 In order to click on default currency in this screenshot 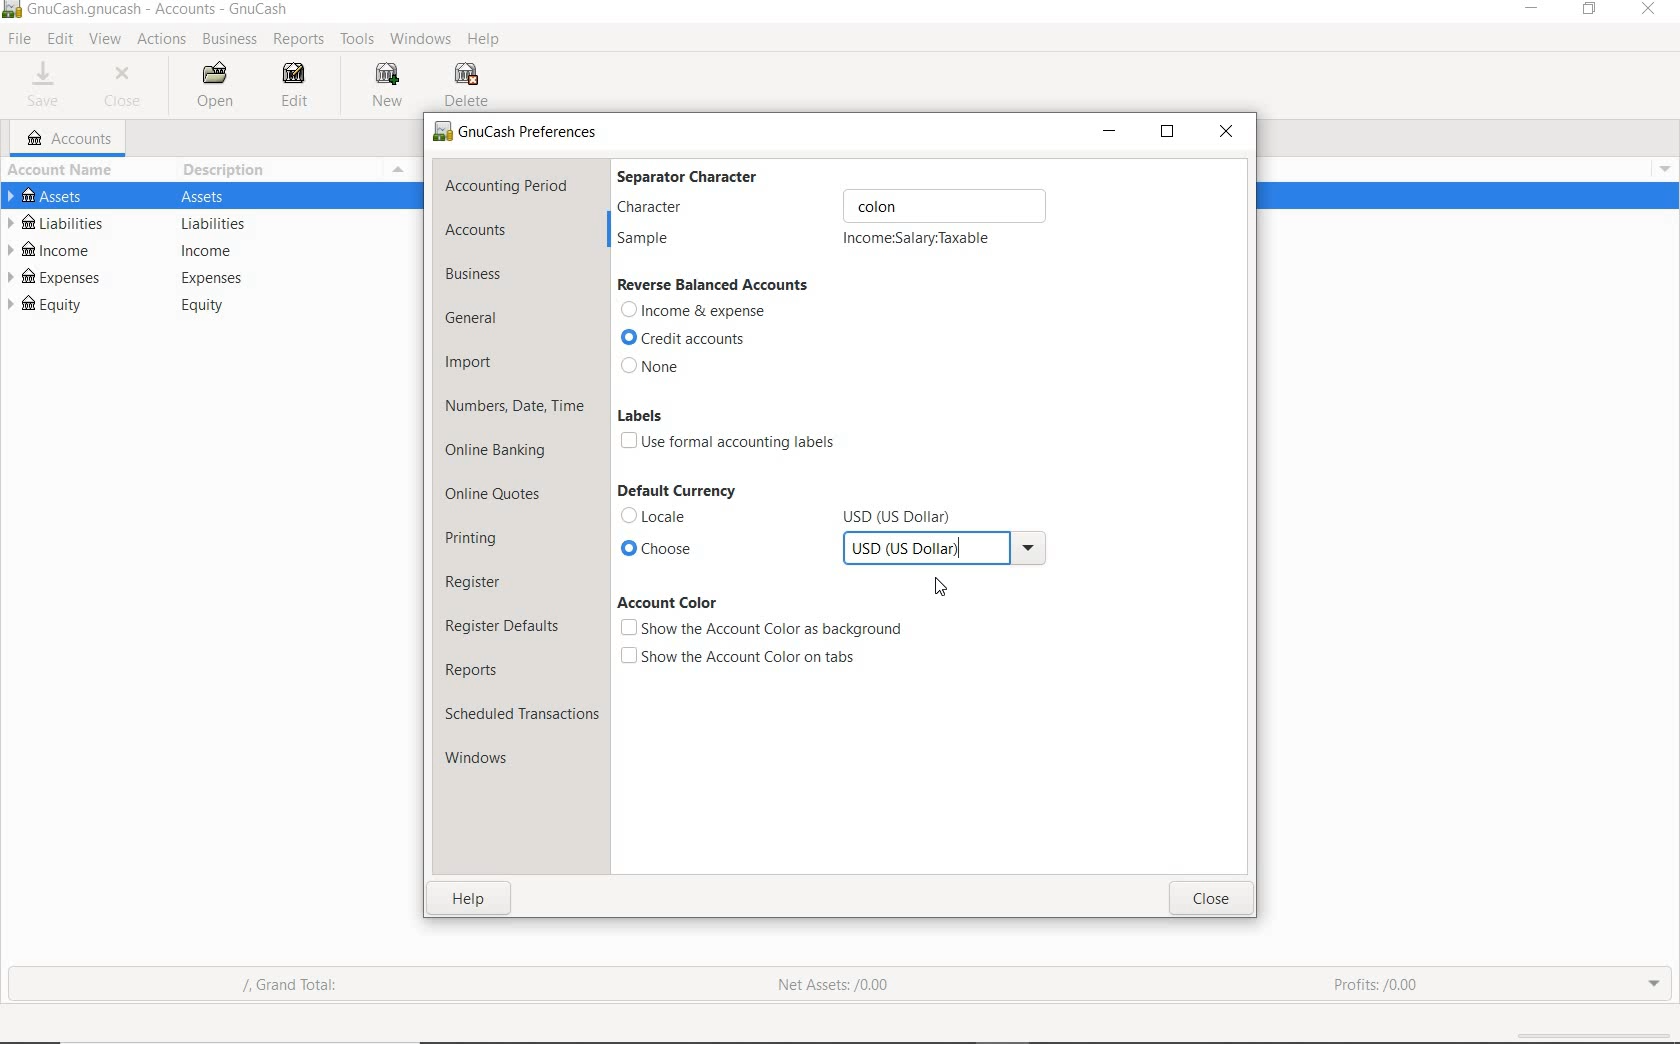, I will do `click(675, 491)`.